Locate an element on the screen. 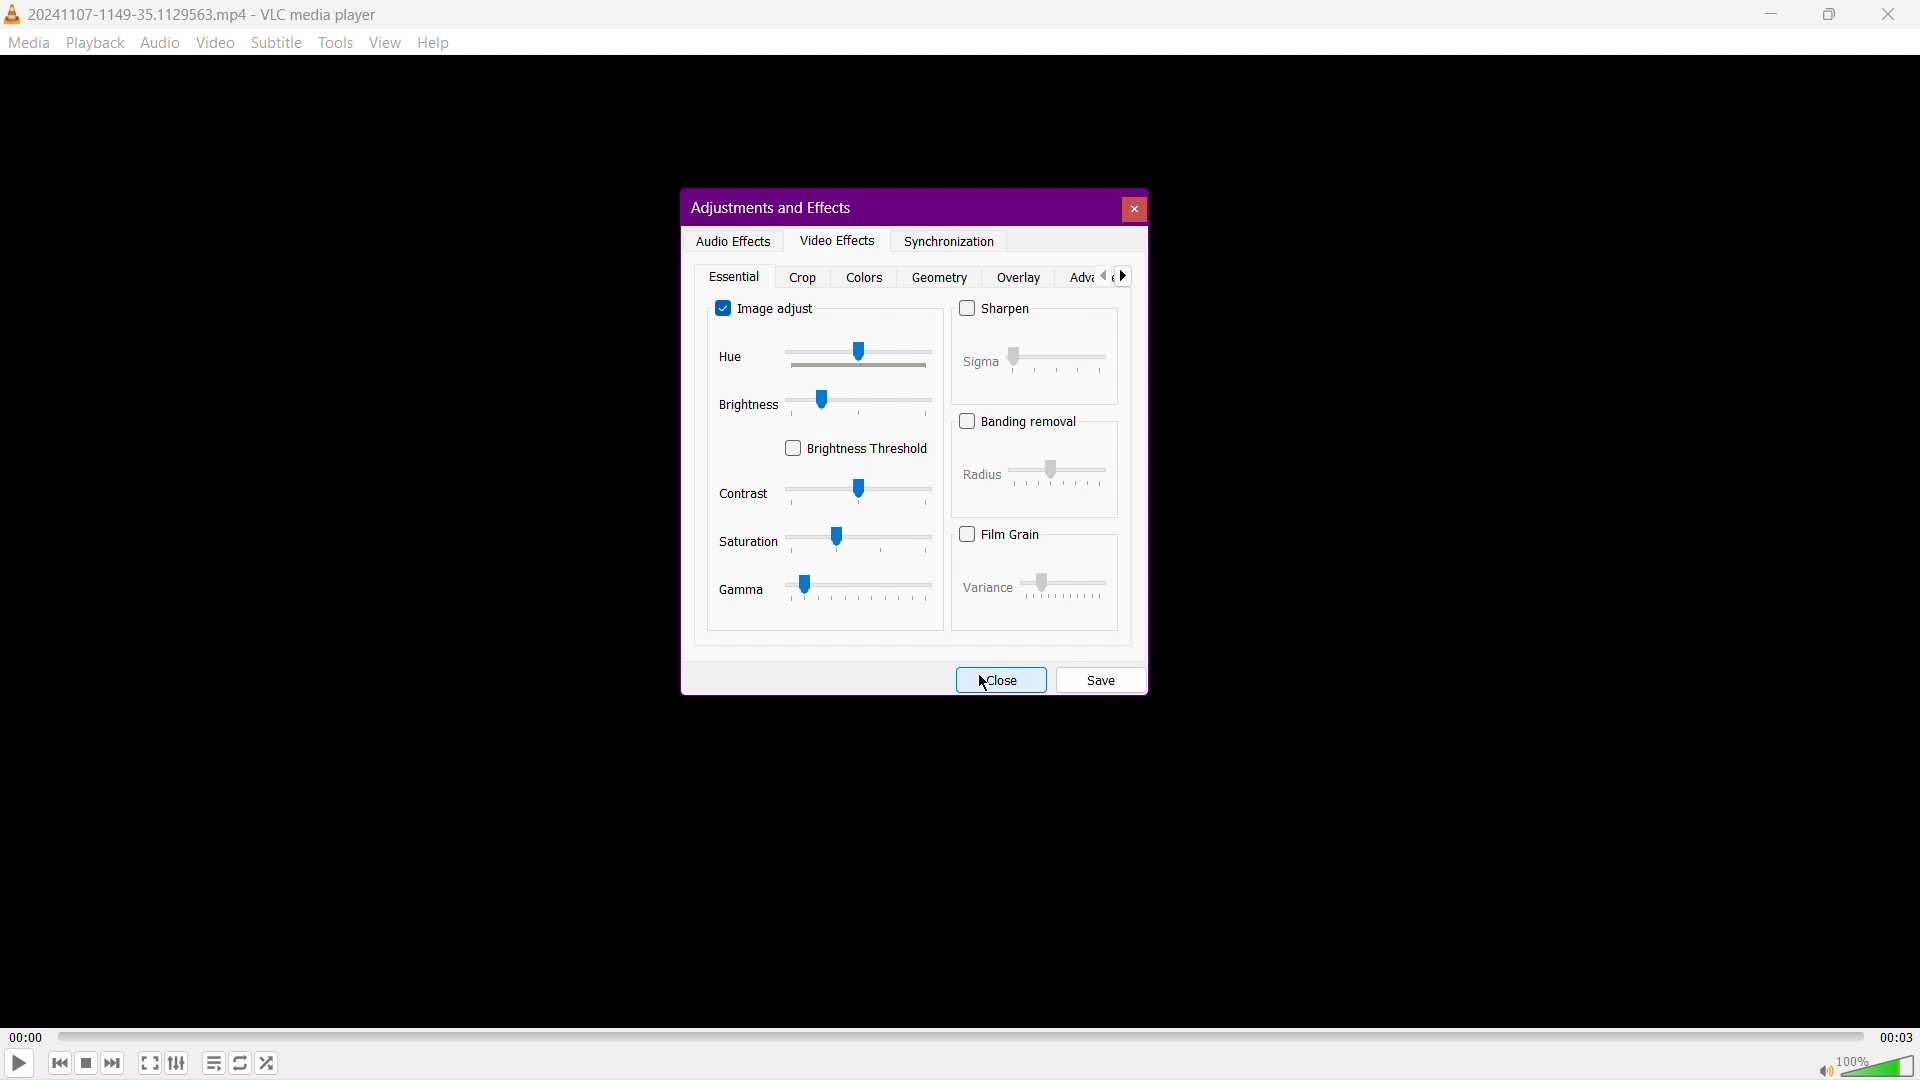 This screenshot has height=1080, width=1920. Radius is located at coordinates (1038, 472).